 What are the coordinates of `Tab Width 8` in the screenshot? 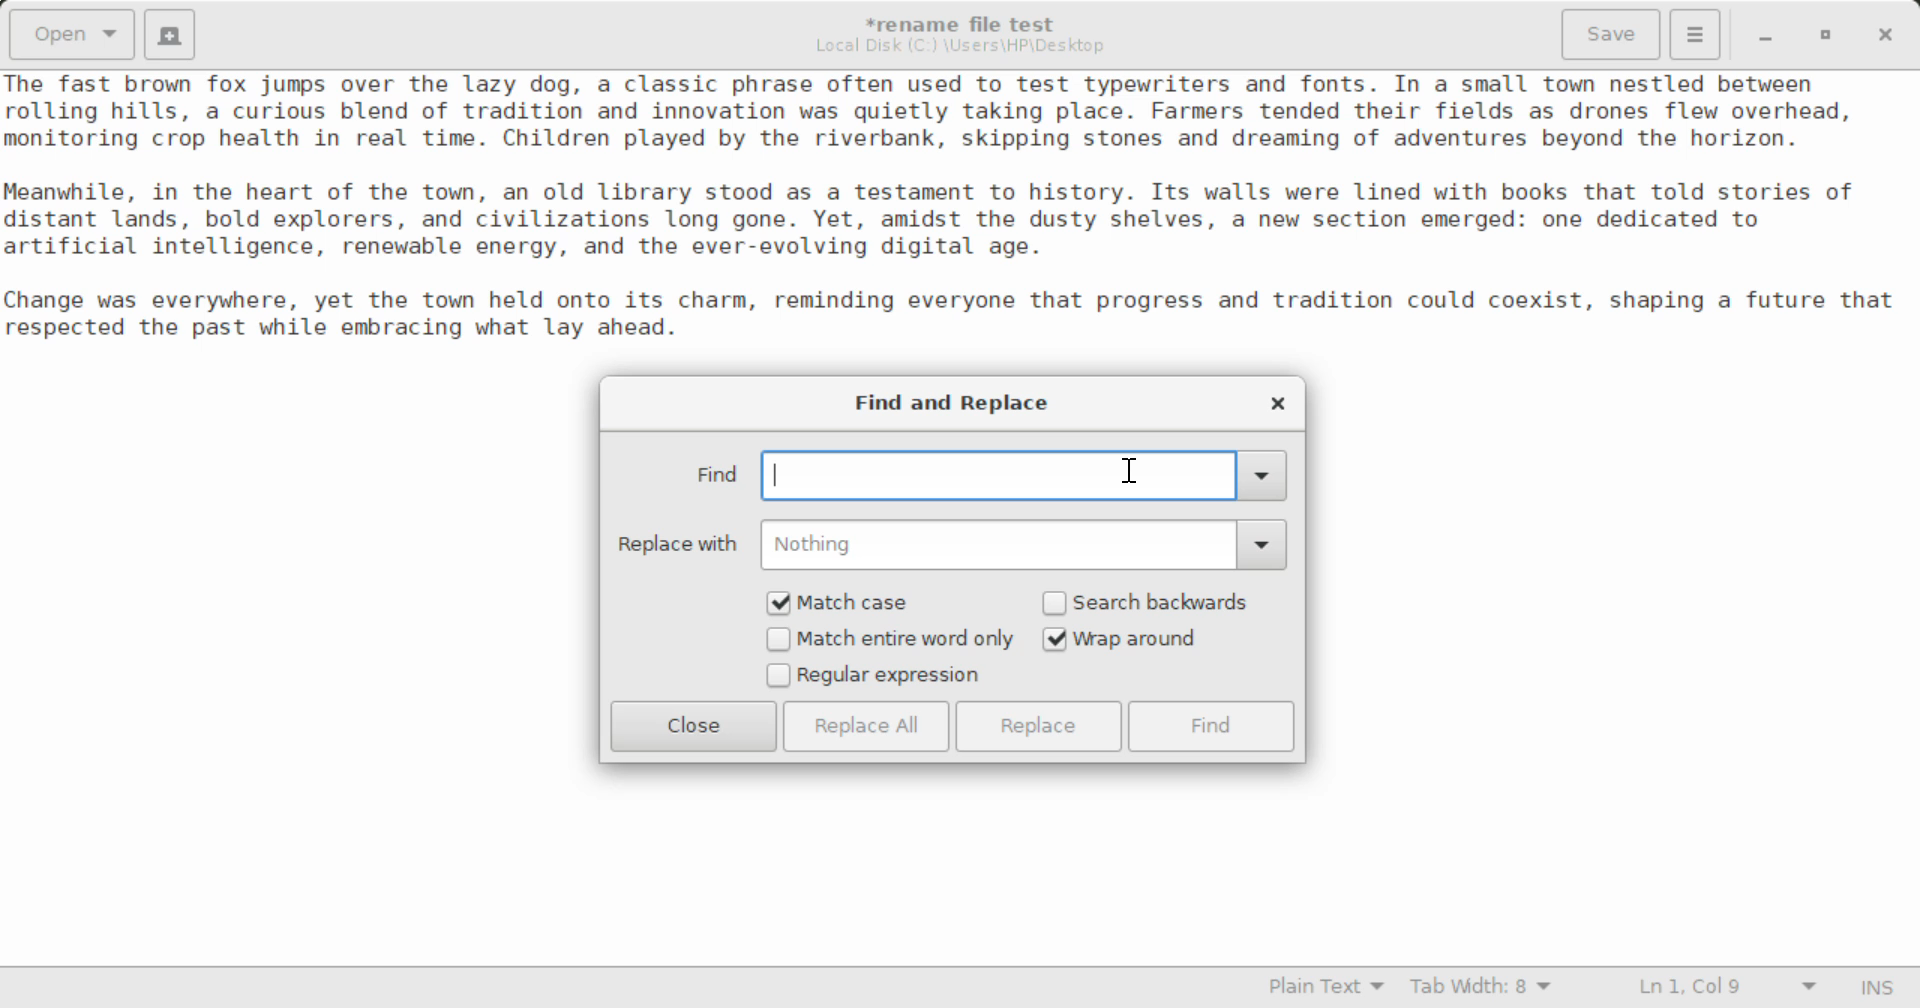 It's located at (1481, 989).